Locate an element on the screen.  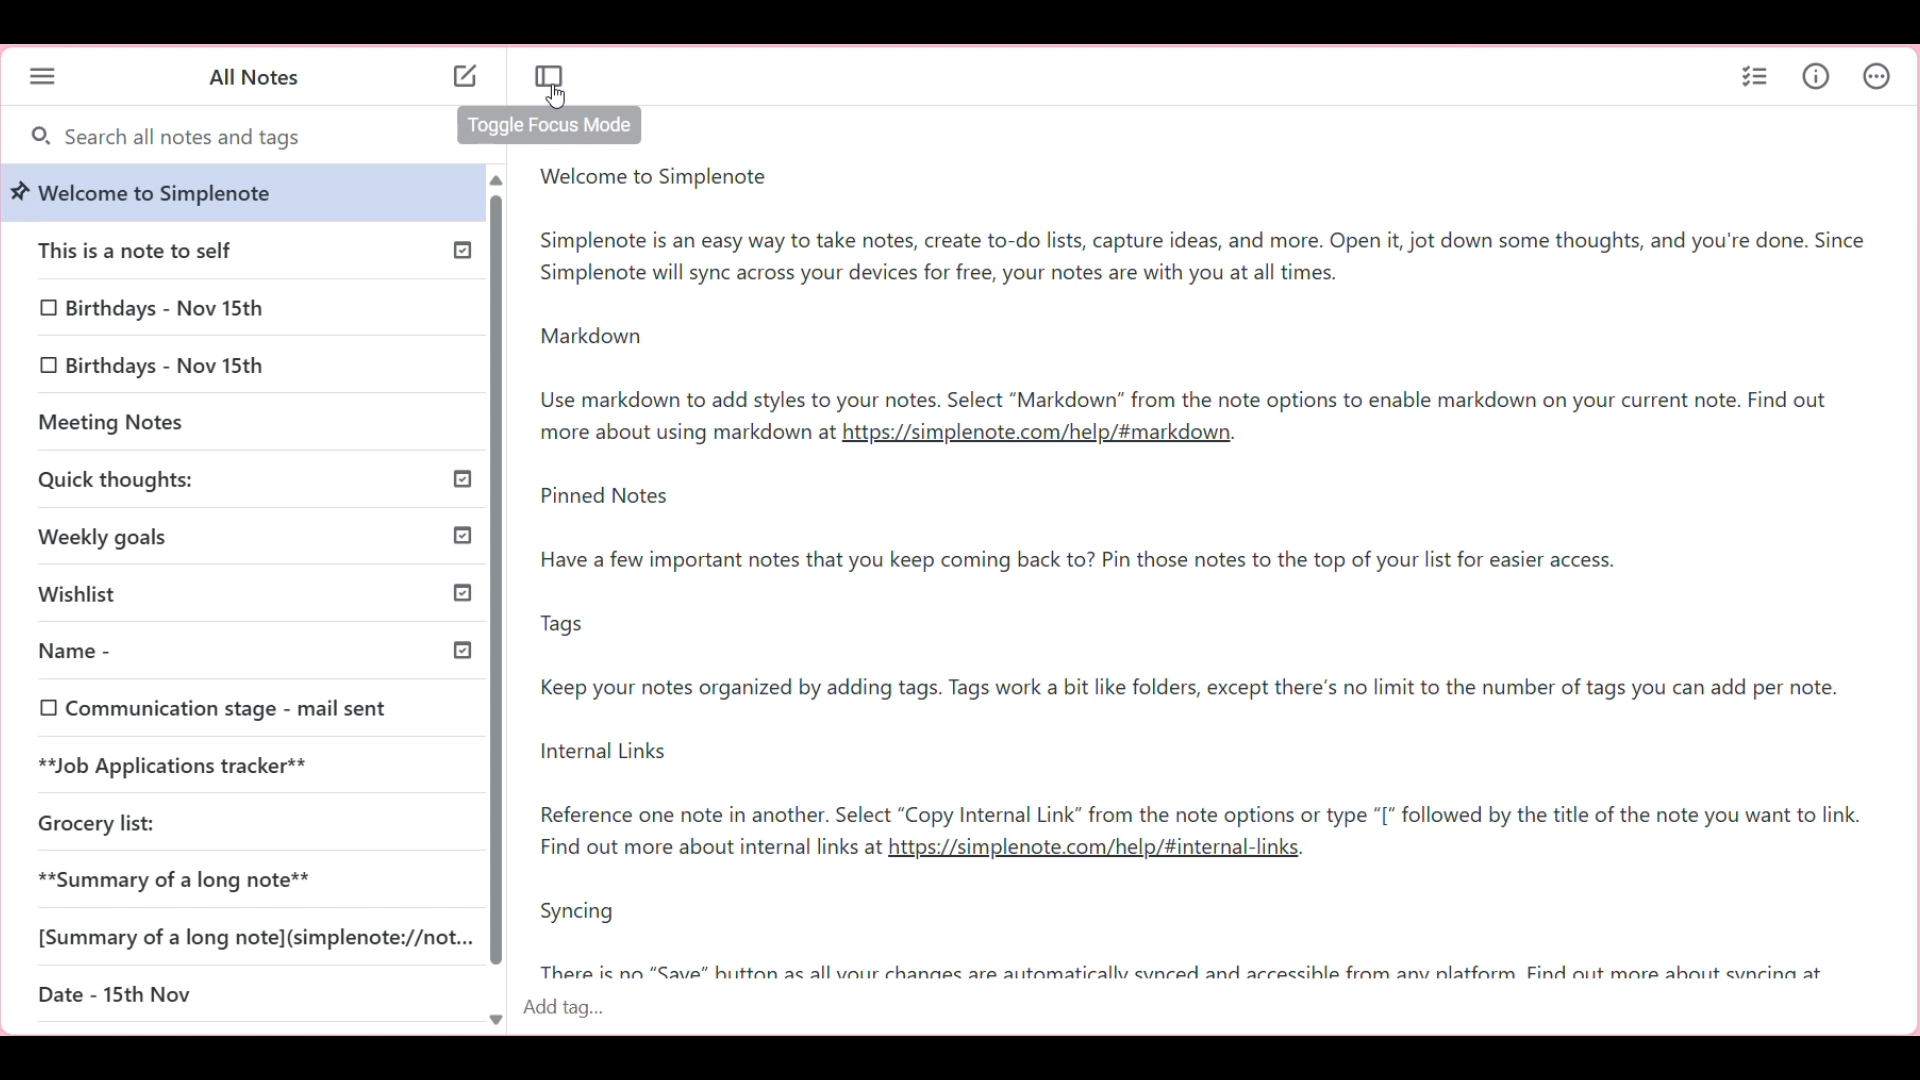
This is a note to self is located at coordinates (218, 252).